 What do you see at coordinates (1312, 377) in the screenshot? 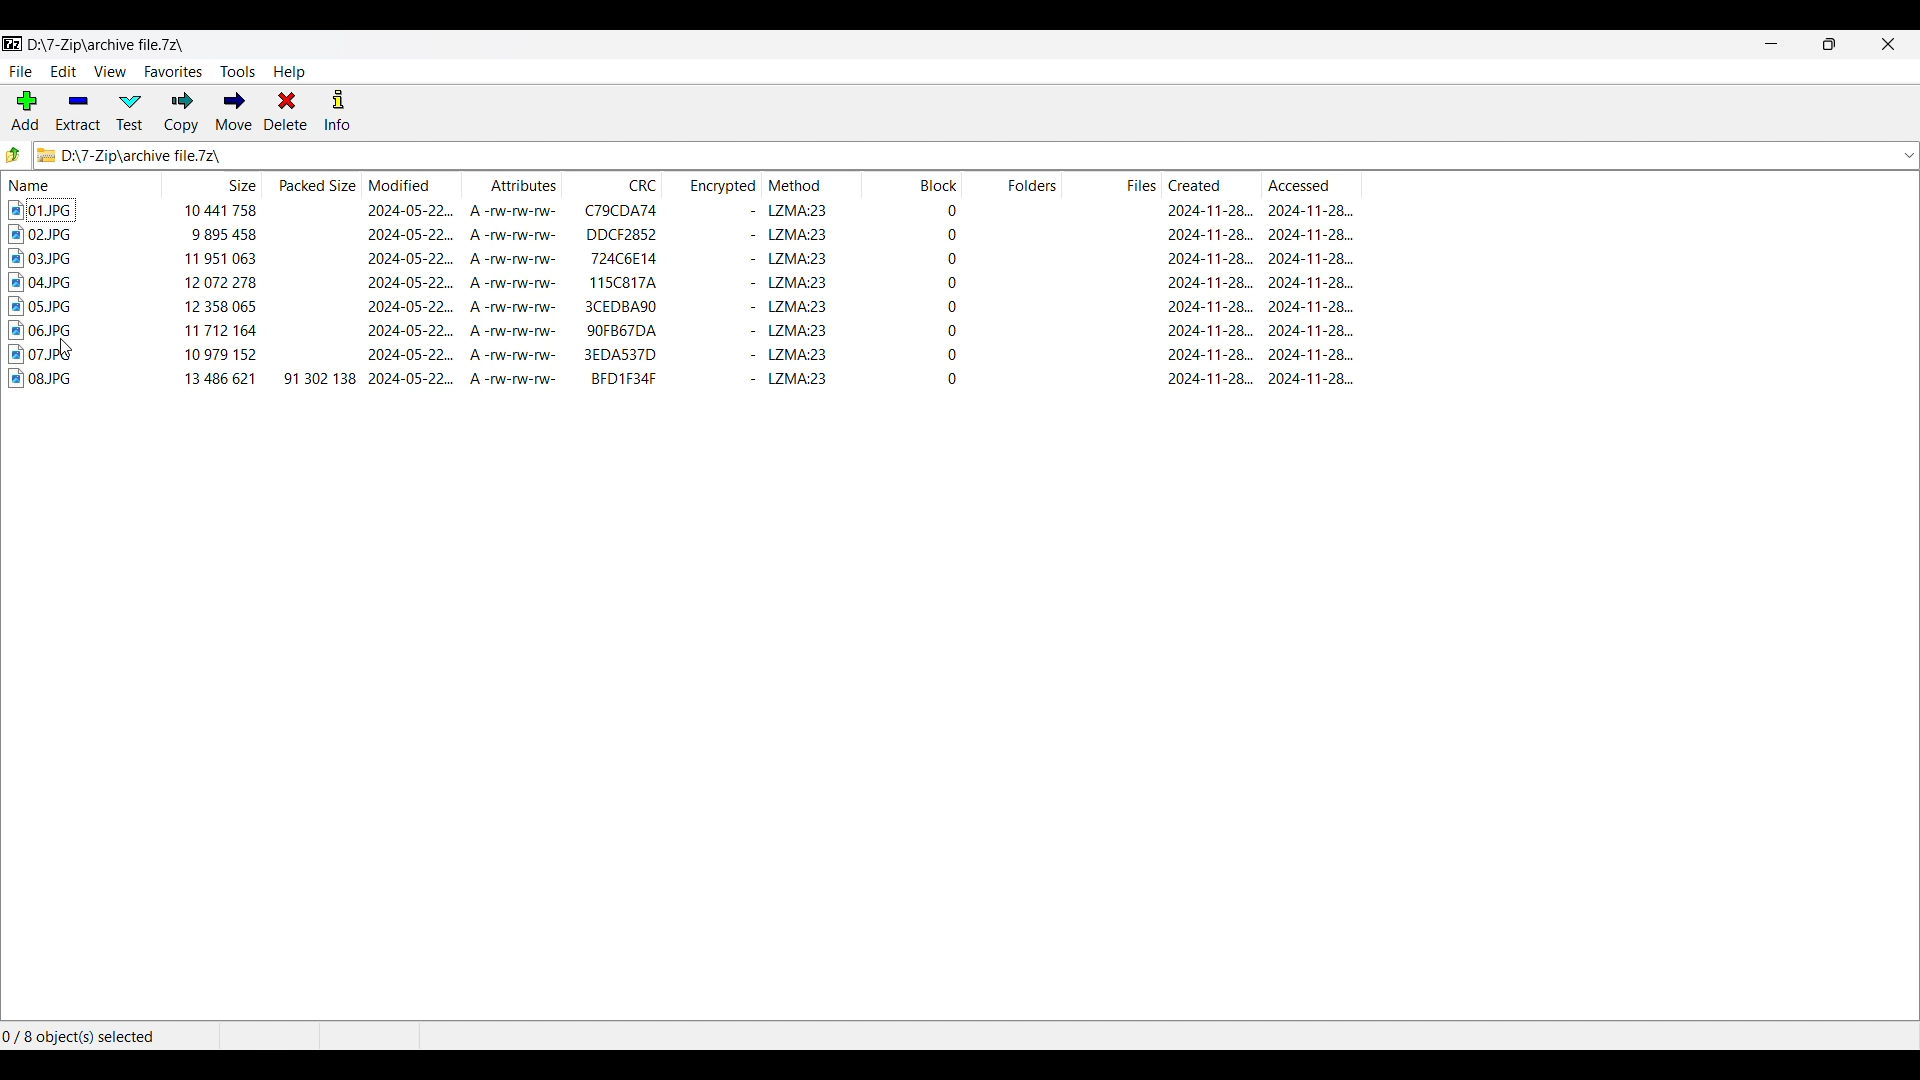
I see `accessed date & time` at bounding box center [1312, 377].